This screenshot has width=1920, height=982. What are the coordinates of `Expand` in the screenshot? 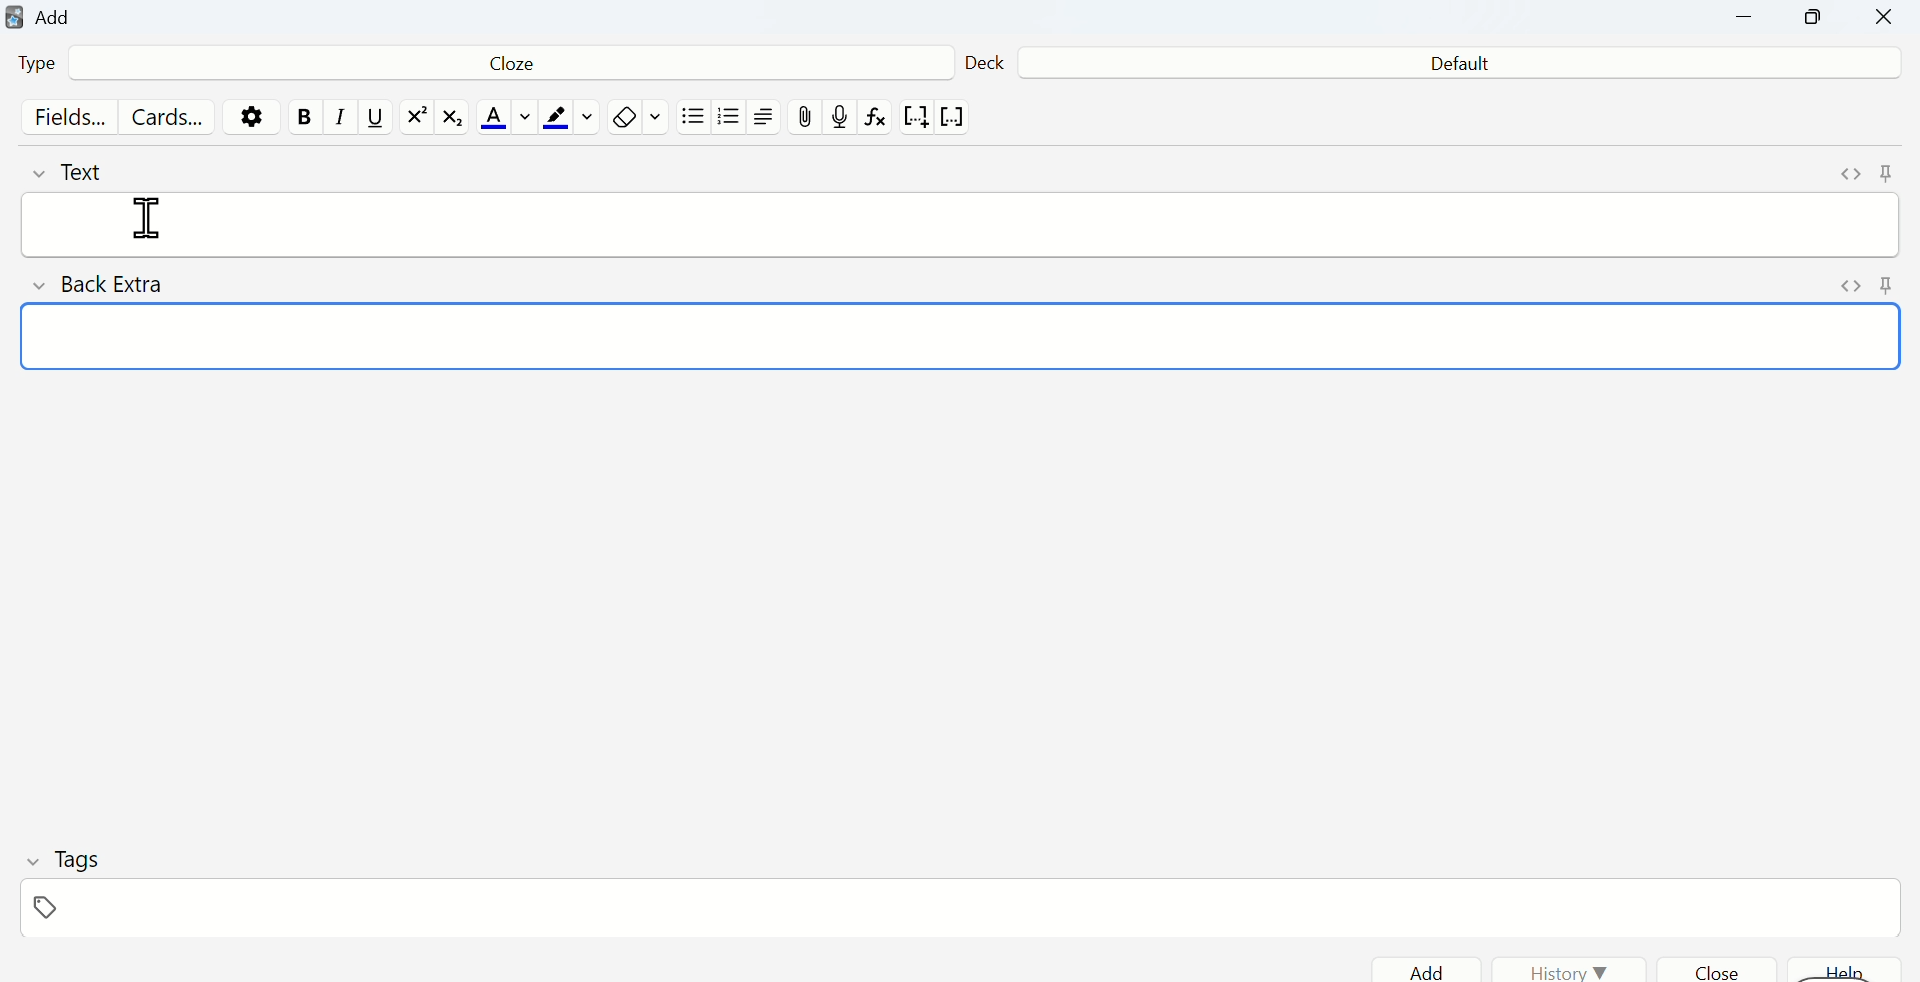 It's located at (1835, 284).